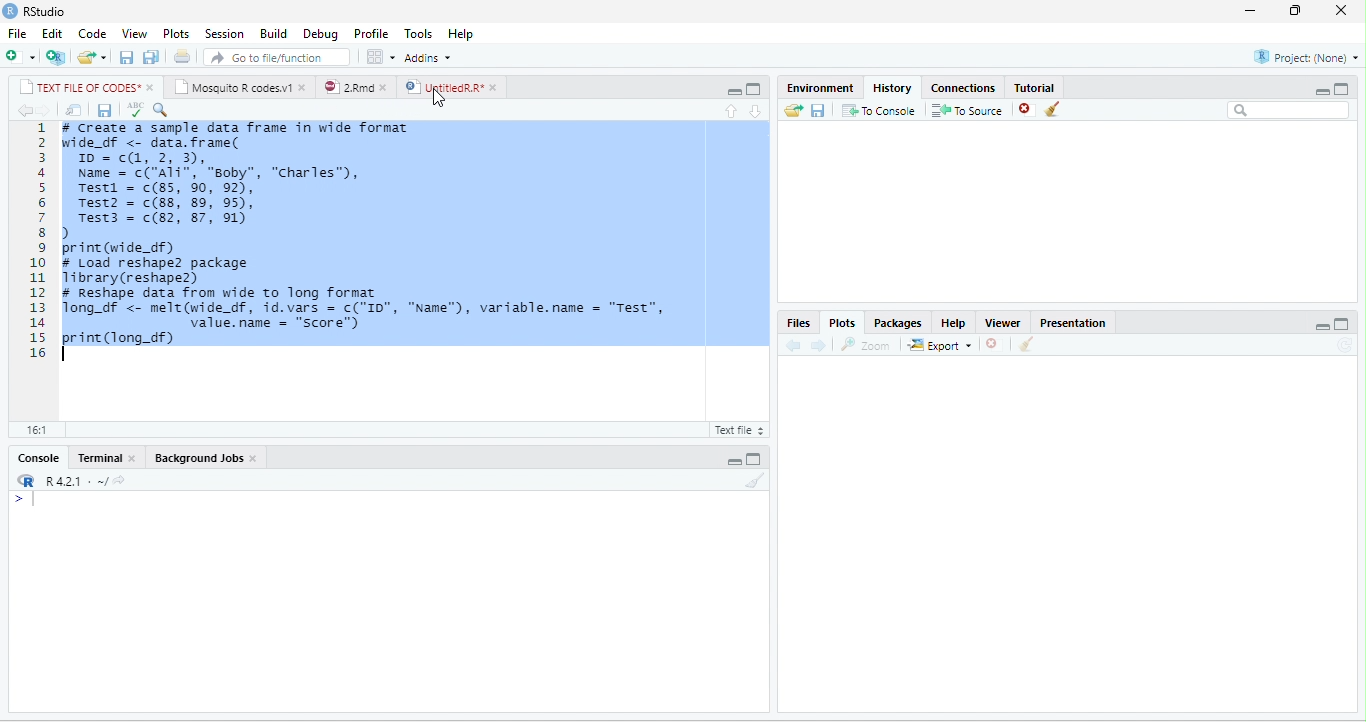 Image resolution: width=1366 pixels, height=722 pixels. I want to click on R 4.2.1.~/, so click(70, 480).